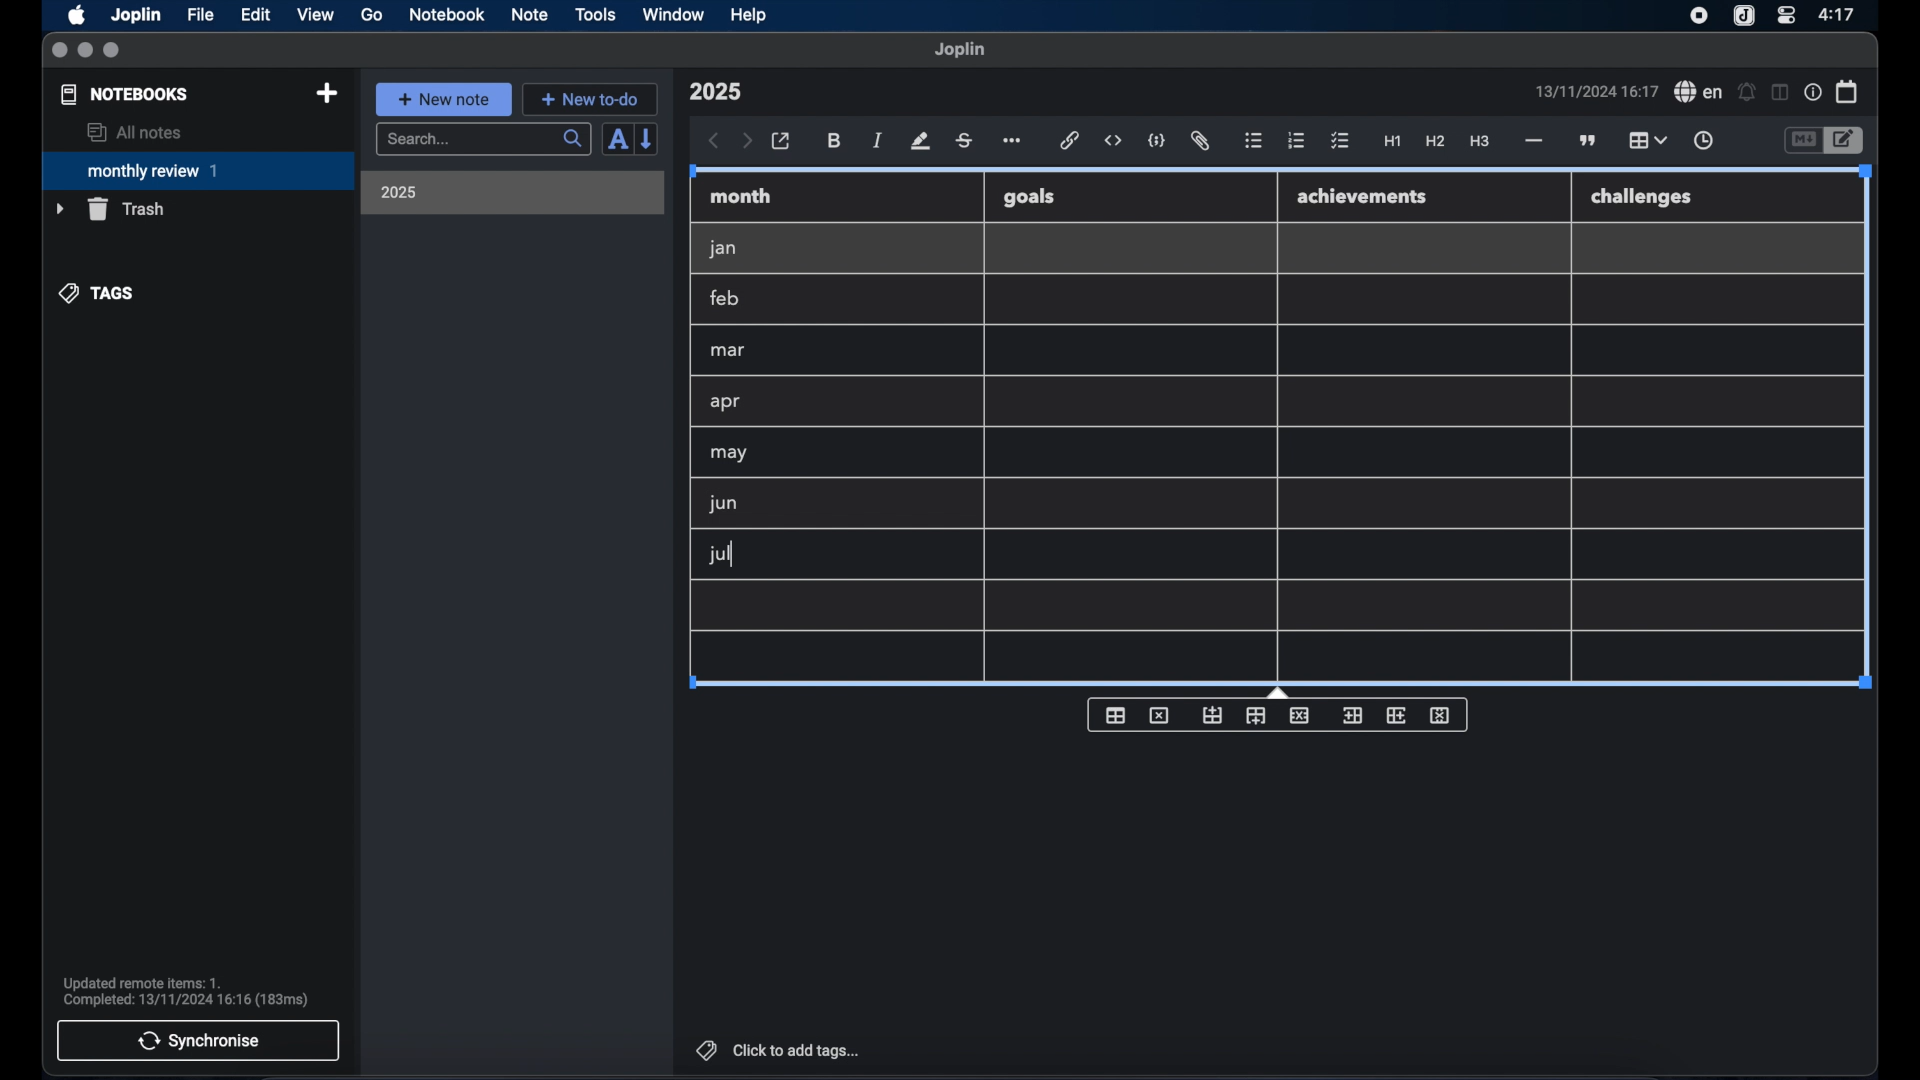  I want to click on new notebook, so click(326, 94).